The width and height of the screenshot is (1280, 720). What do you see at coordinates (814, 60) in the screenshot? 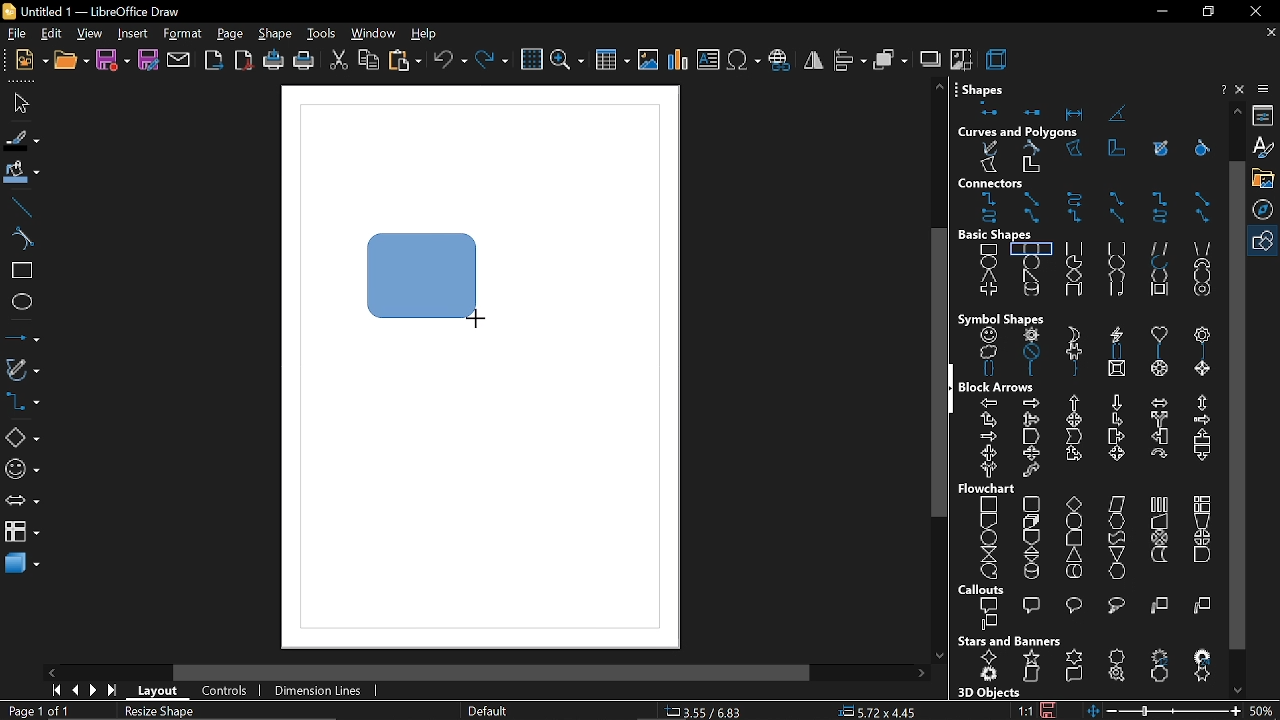
I see `flip` at bounding box center [814, 60].